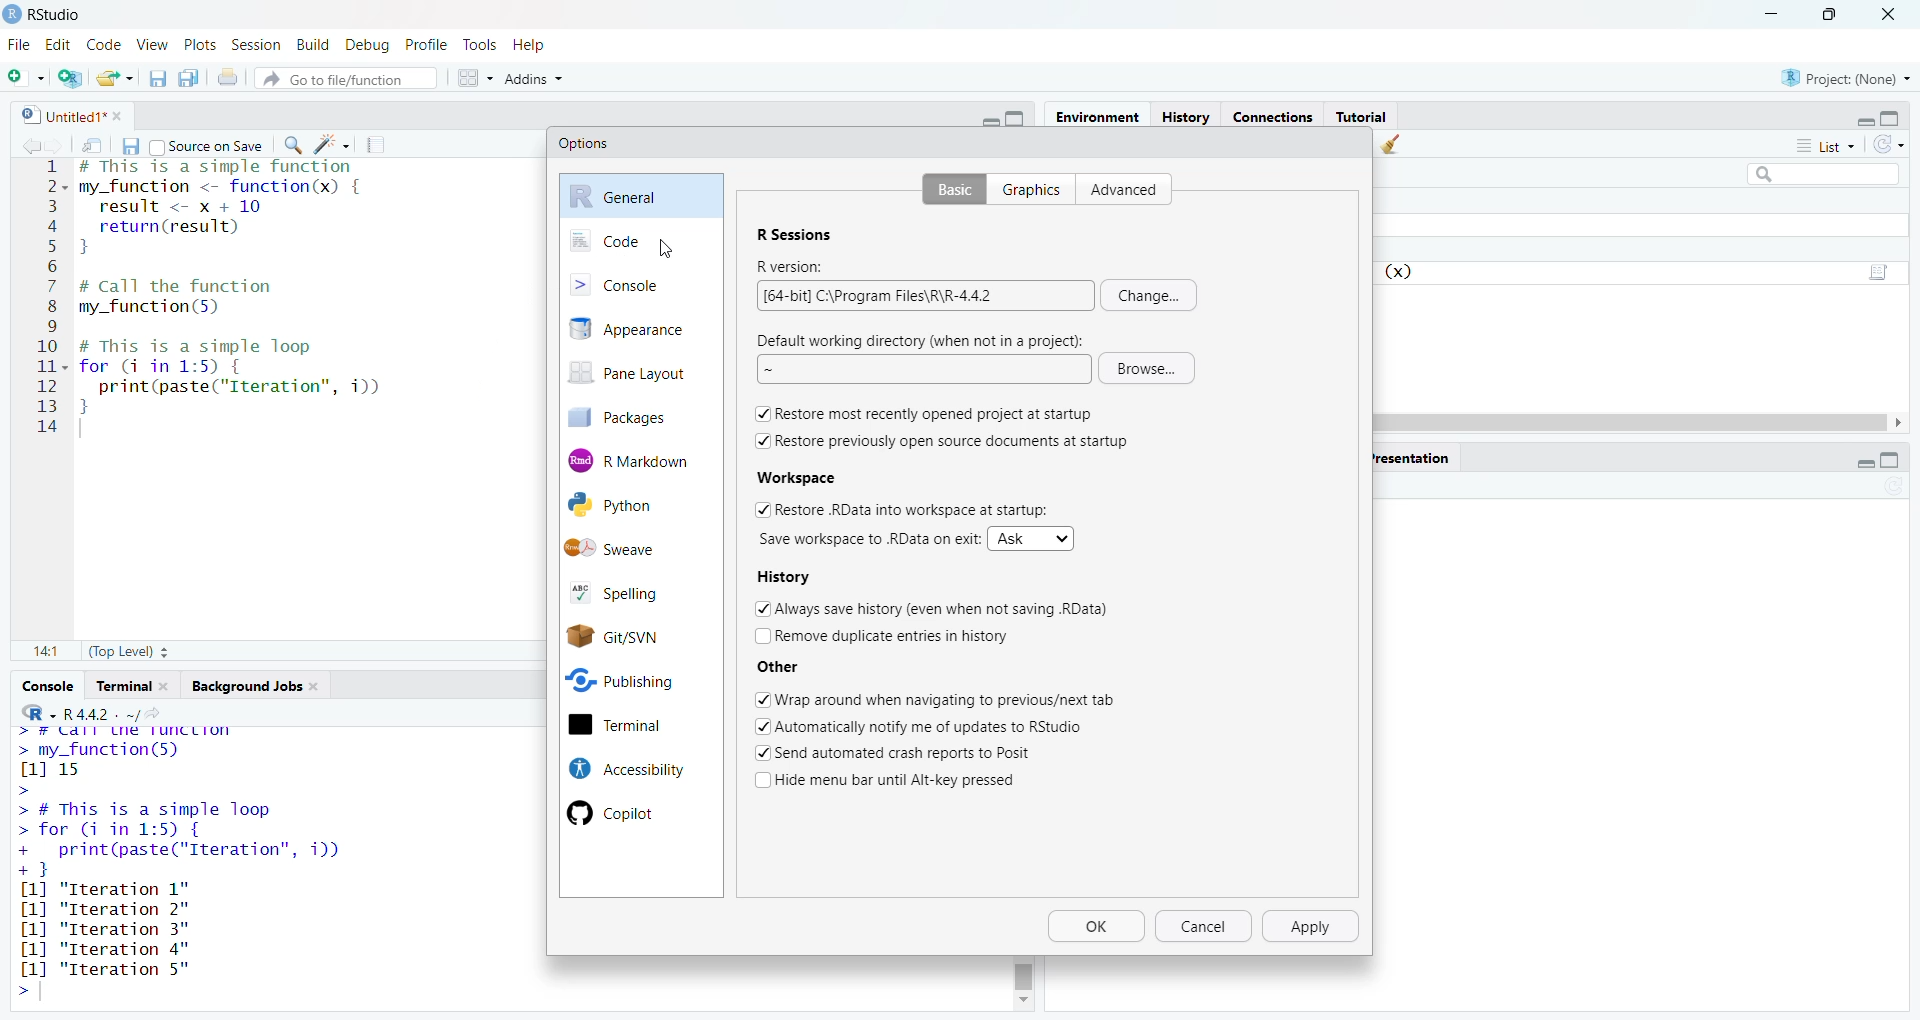  Describe the element at coordinates (246, 686) in the screenshot. I see `Background jobs` at that location.